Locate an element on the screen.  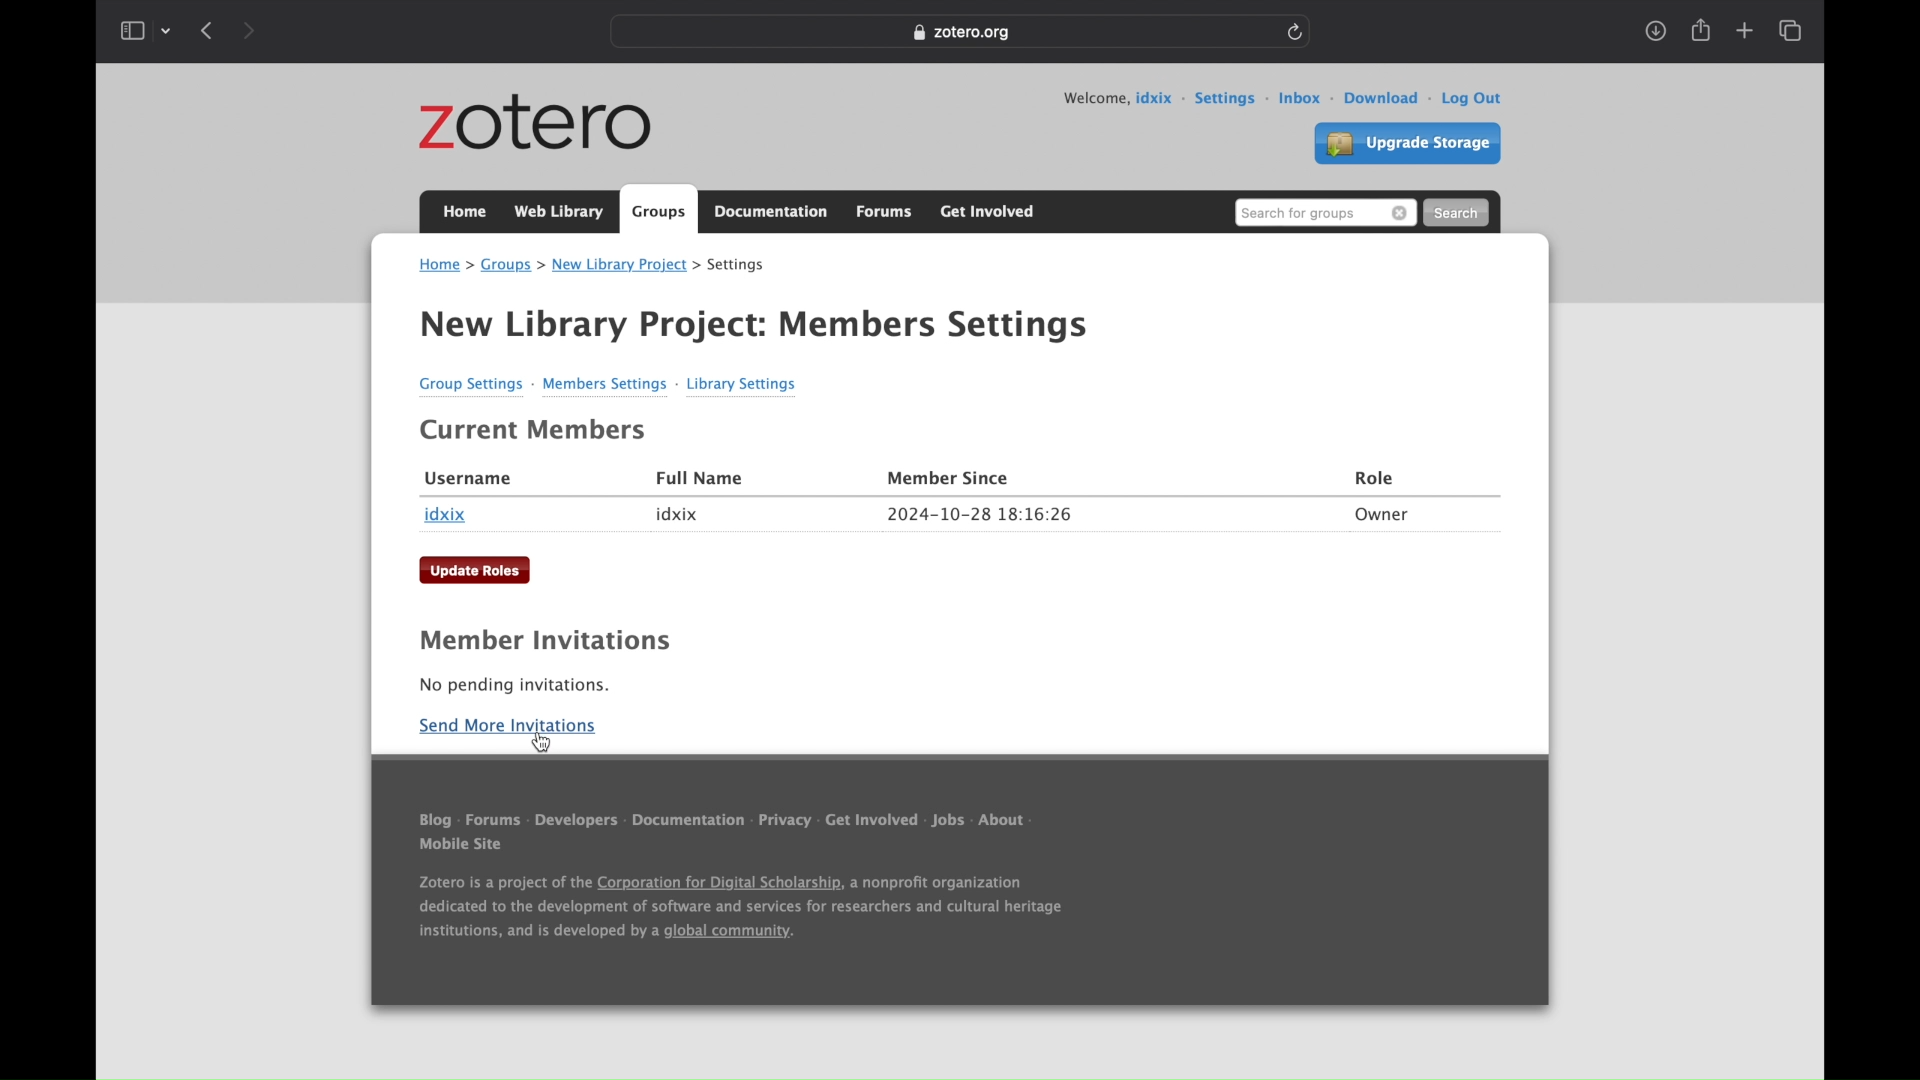
refresh page is located at coordinates (1295, 30).